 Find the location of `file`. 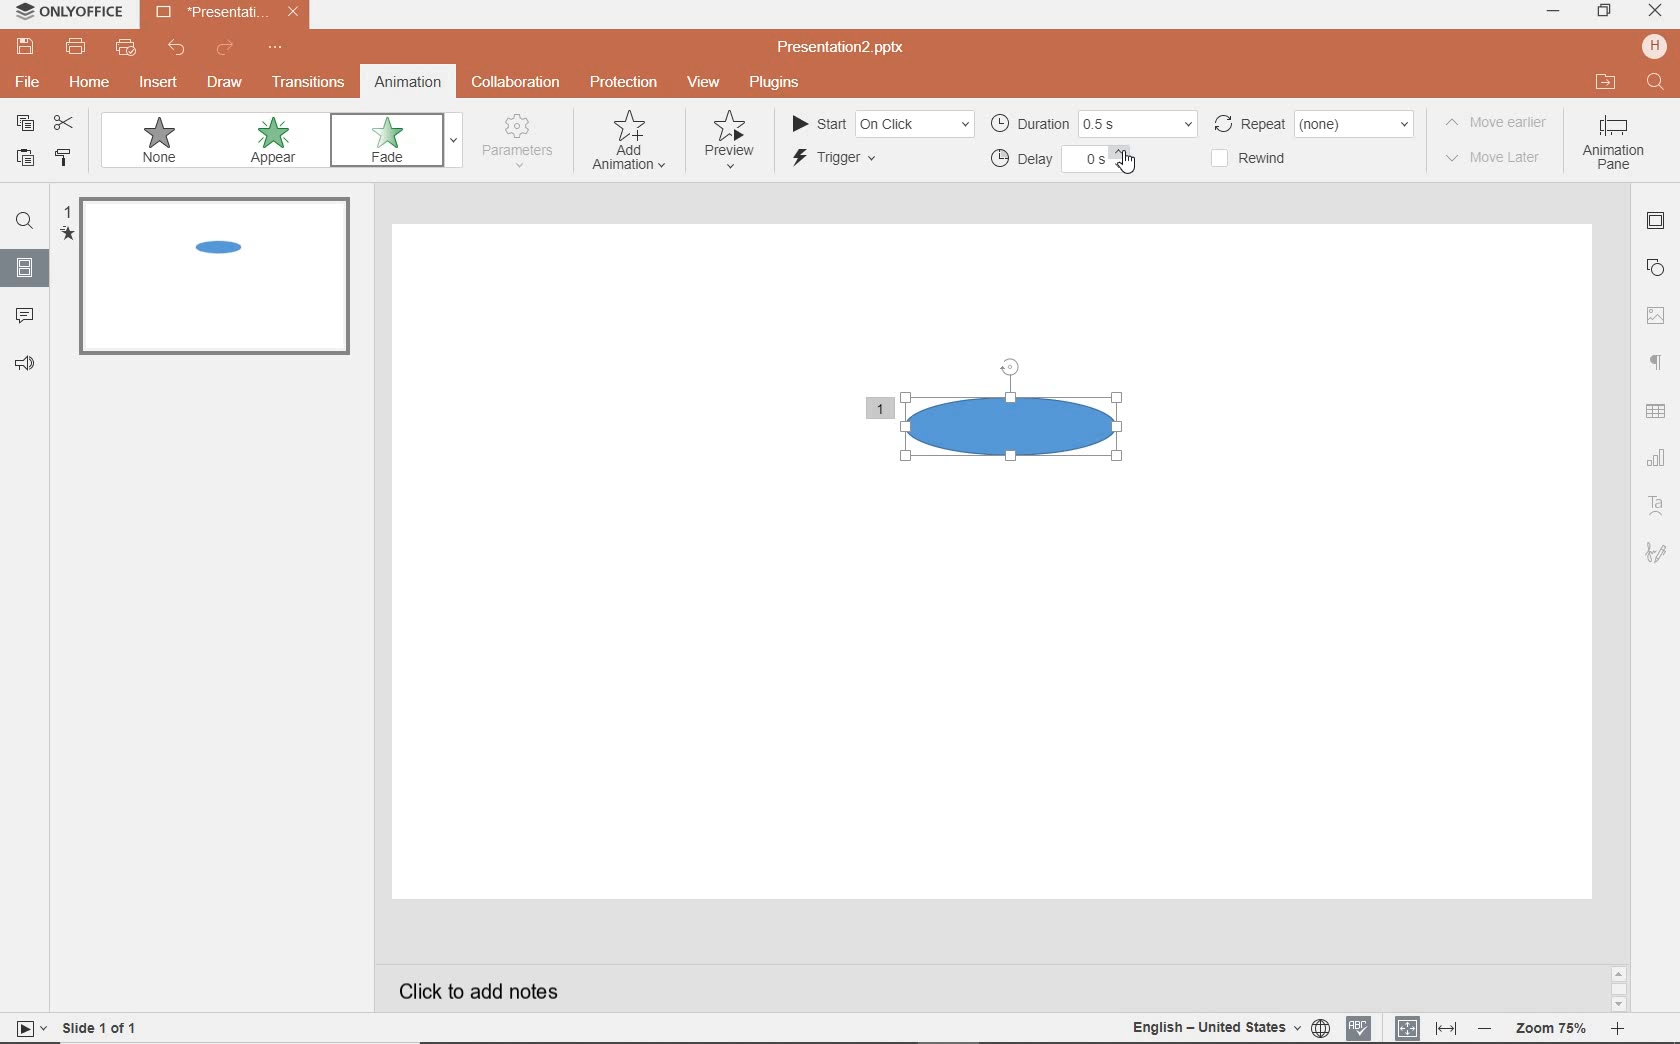

file is located at coordinates (28, 84).